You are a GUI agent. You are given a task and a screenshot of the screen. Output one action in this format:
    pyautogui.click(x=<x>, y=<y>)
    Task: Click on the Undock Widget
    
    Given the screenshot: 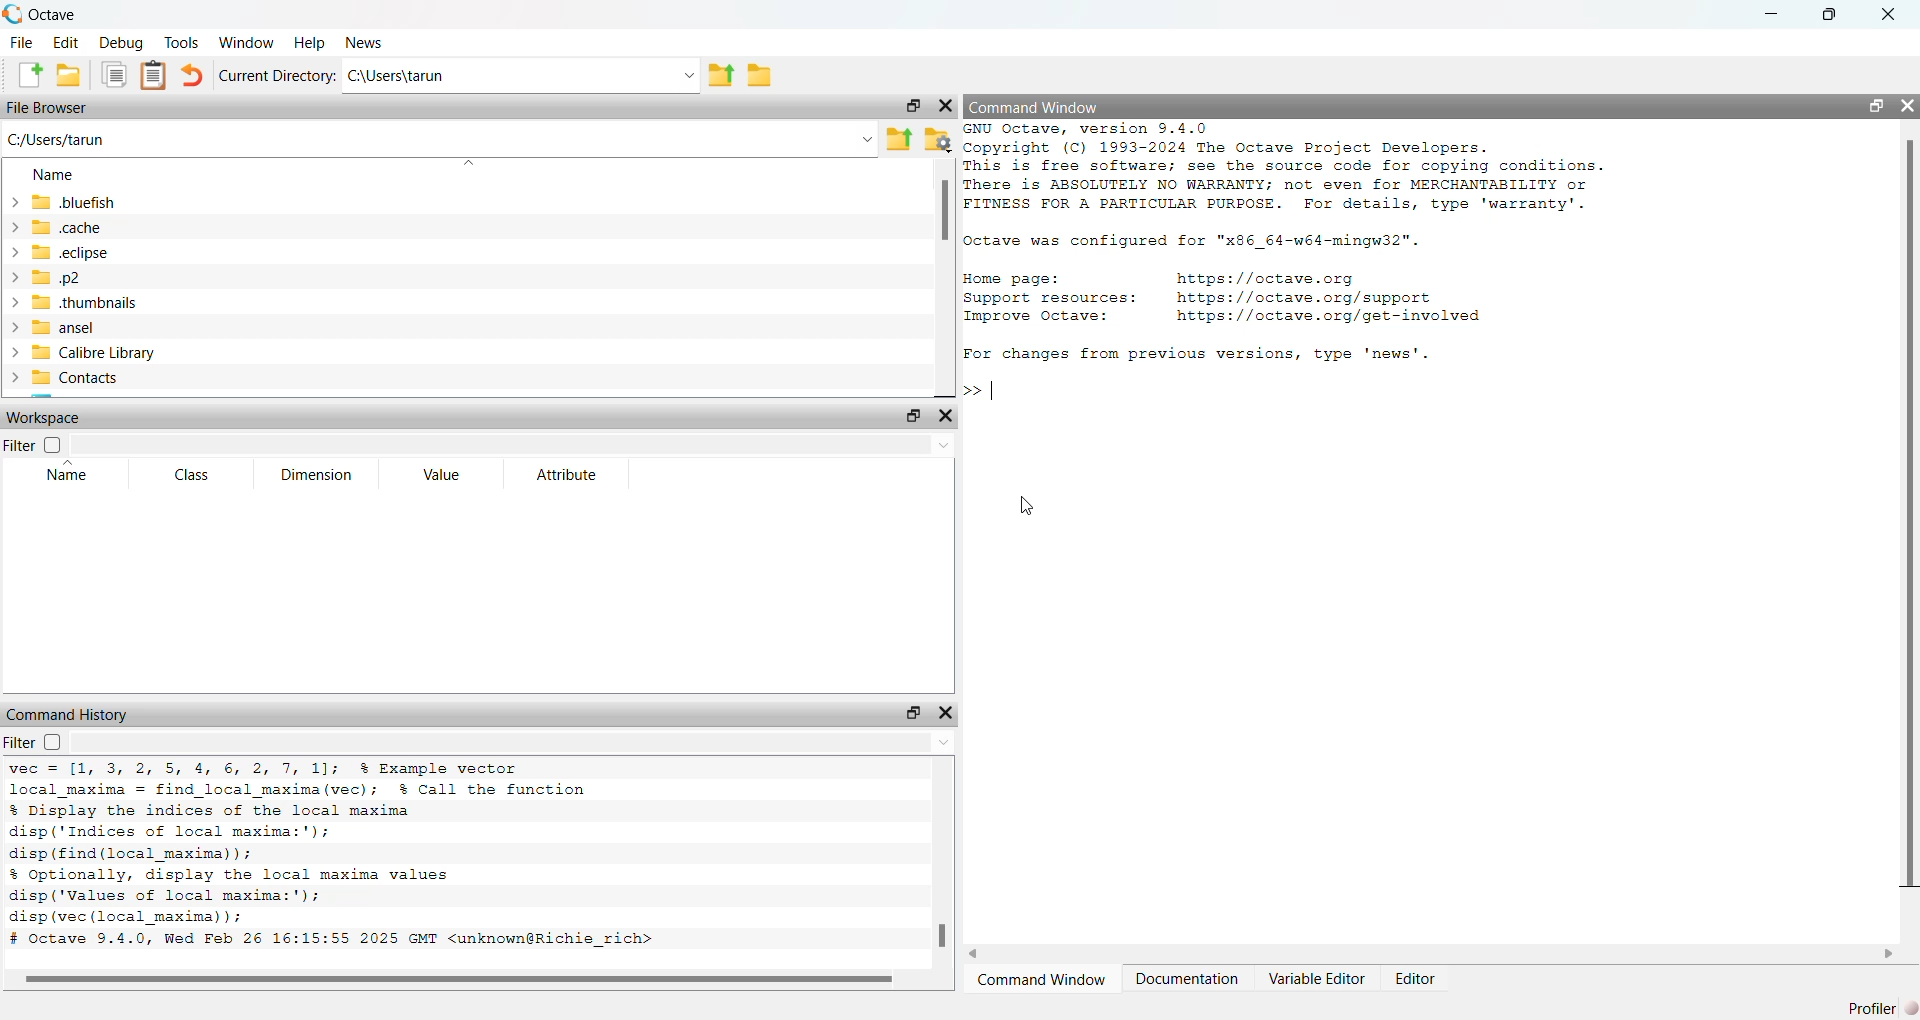 What is the action you would take?
    pyautogui.click(x=911, y=416)
    